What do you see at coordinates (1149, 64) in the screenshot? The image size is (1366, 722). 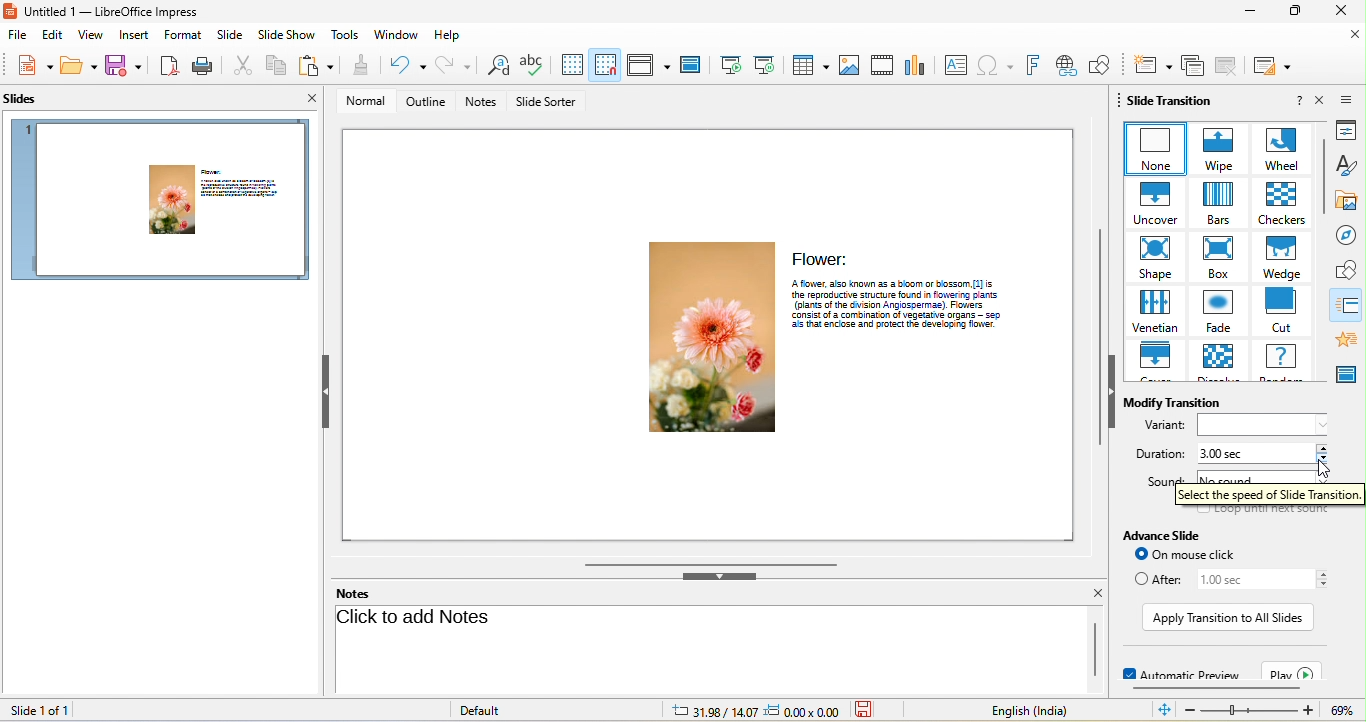 I see `new slide` at bounding box center [1149, 64].